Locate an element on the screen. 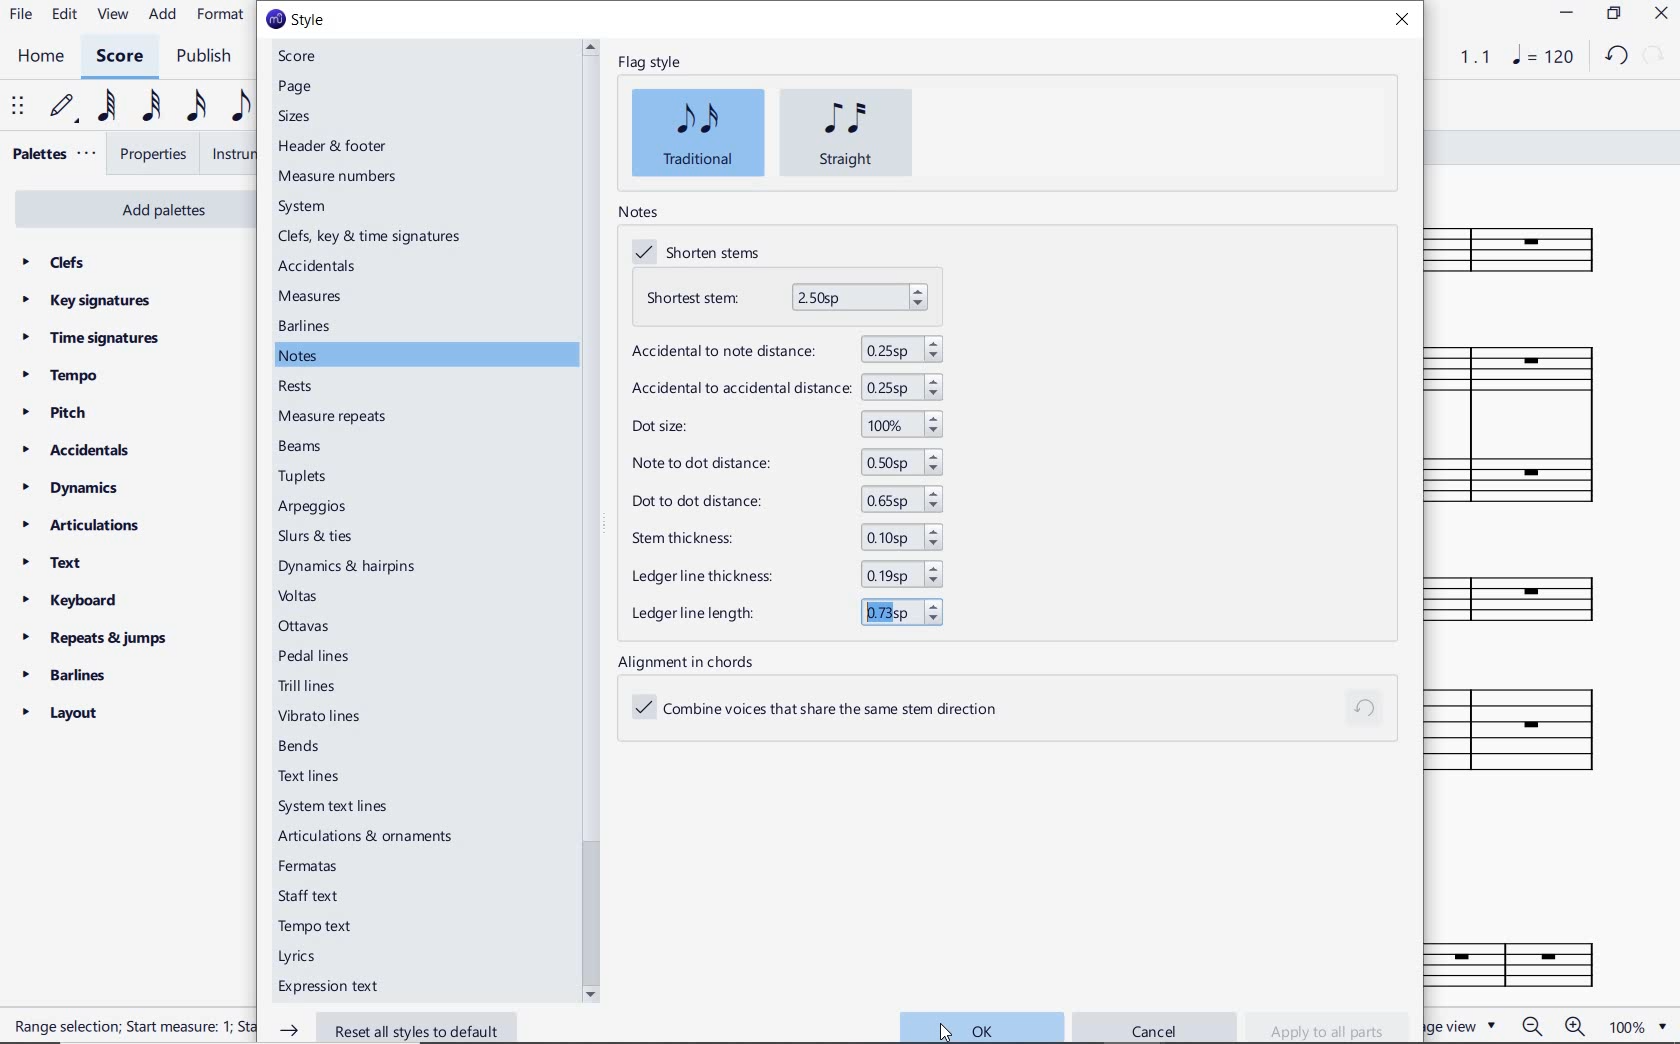 The width and height of the screenshot is (1680, 1044). FL is located at coordinates (1531, 955).